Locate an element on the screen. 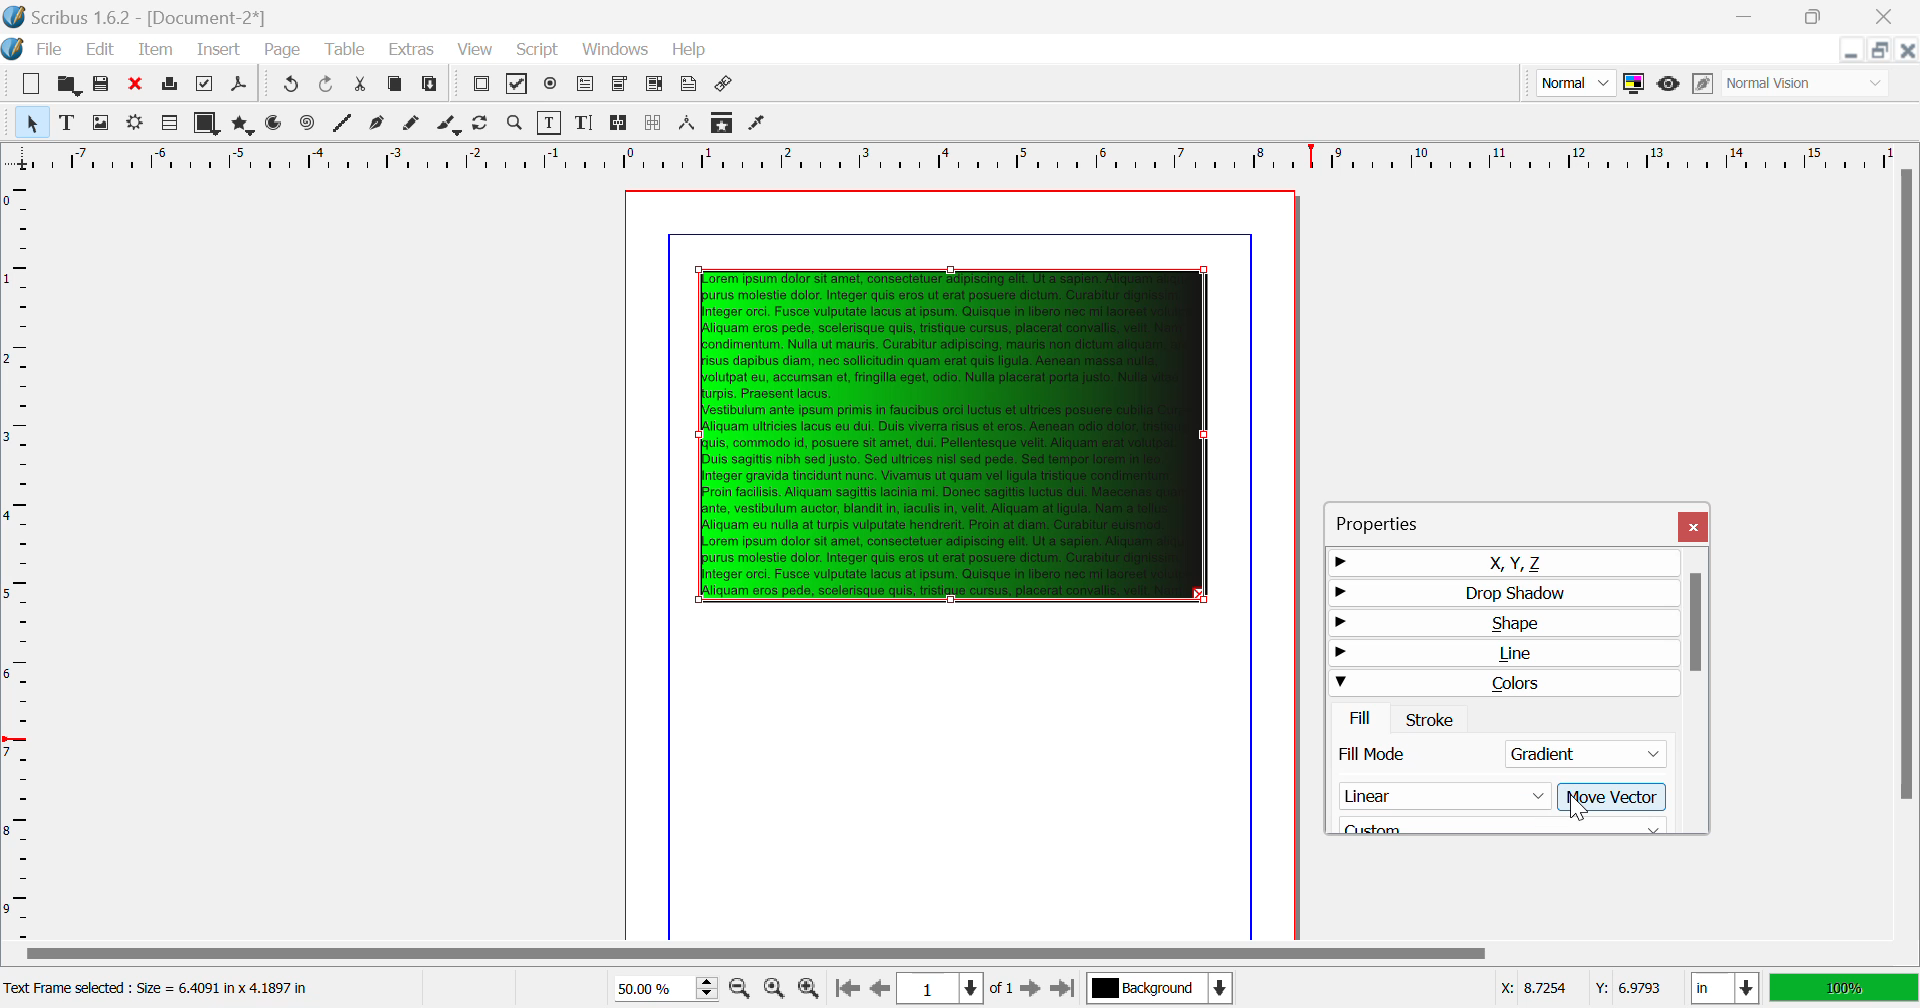  Calligraphic Line is located at coordinates (450, 126).